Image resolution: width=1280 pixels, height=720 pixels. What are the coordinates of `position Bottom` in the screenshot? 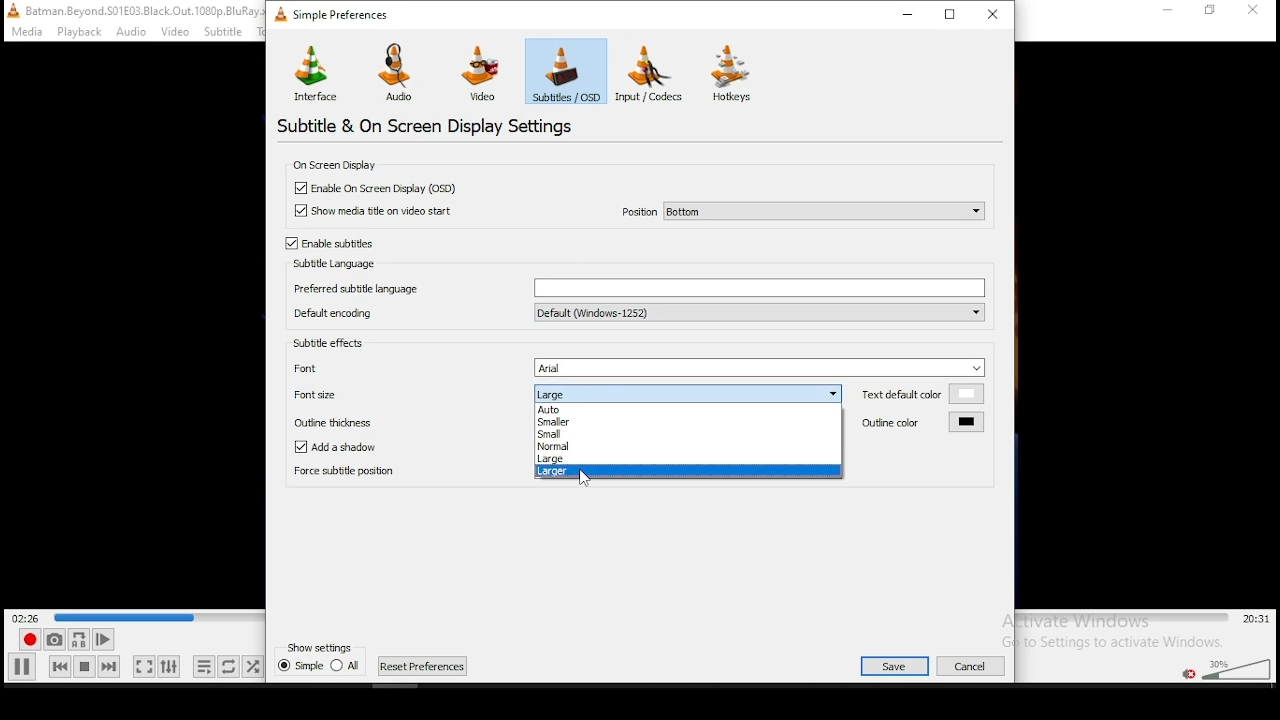 It's located at (801, 210).